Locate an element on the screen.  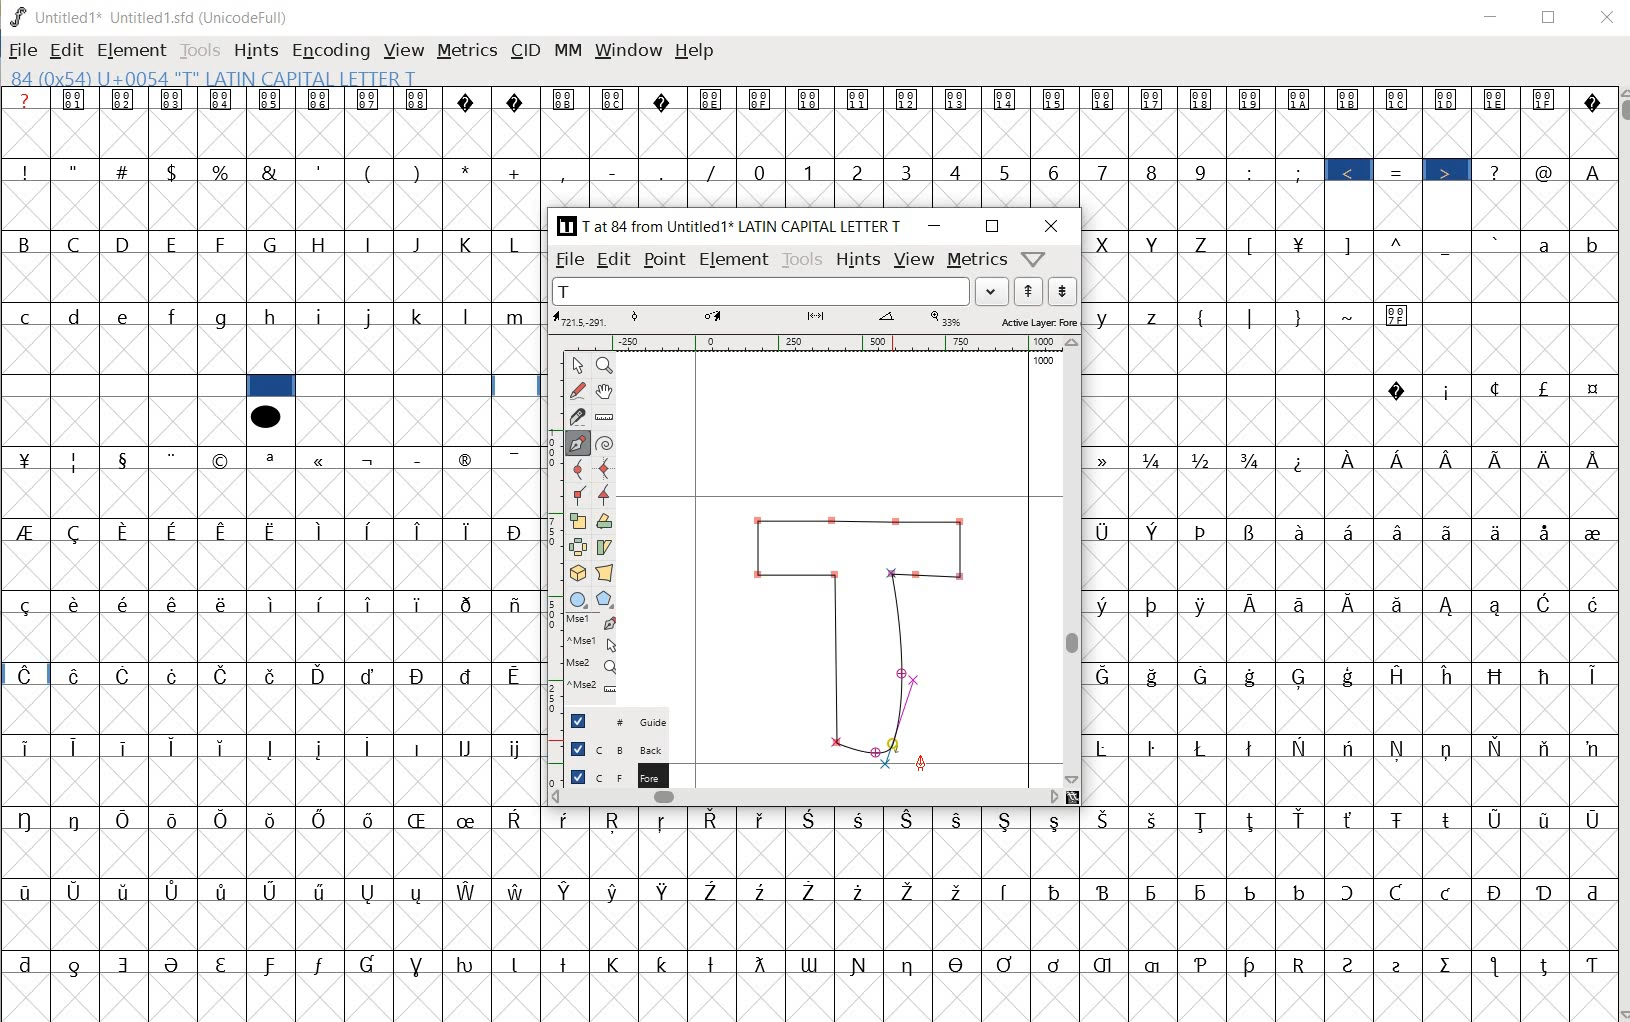
Symbol is located at coordinates (1057, 964).